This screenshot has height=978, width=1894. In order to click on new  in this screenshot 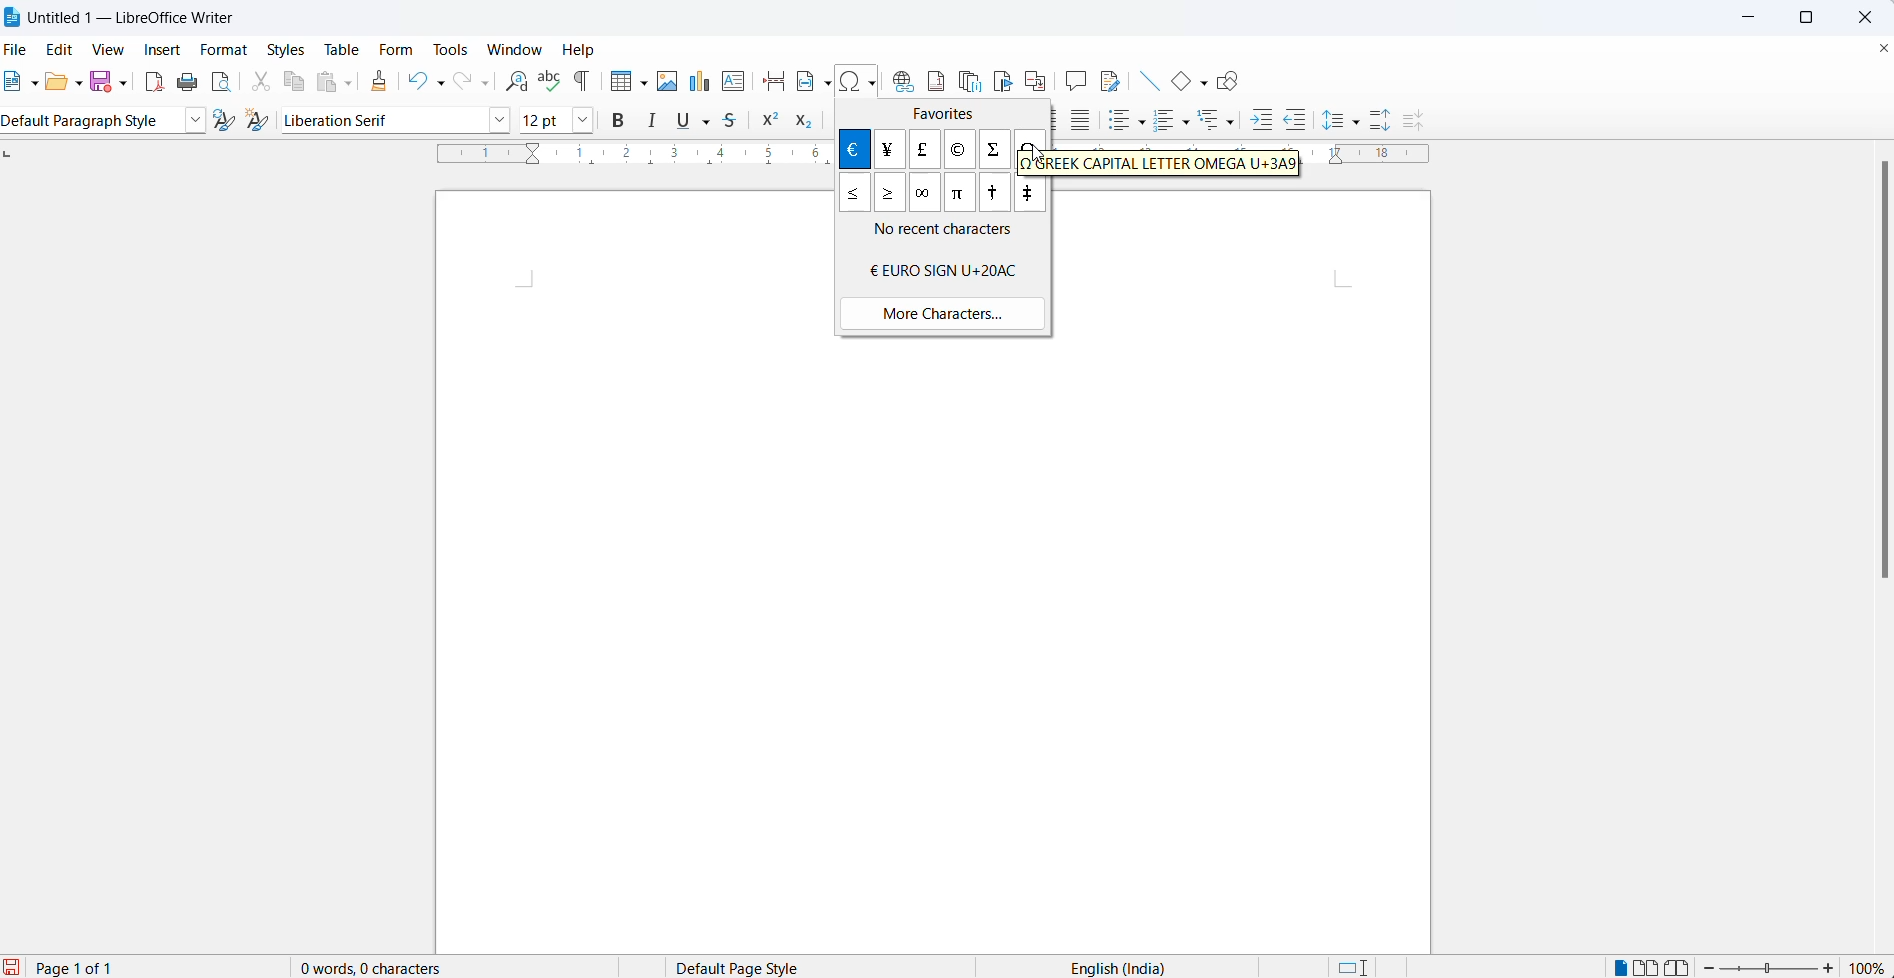, I will do `click(15, 82)`.